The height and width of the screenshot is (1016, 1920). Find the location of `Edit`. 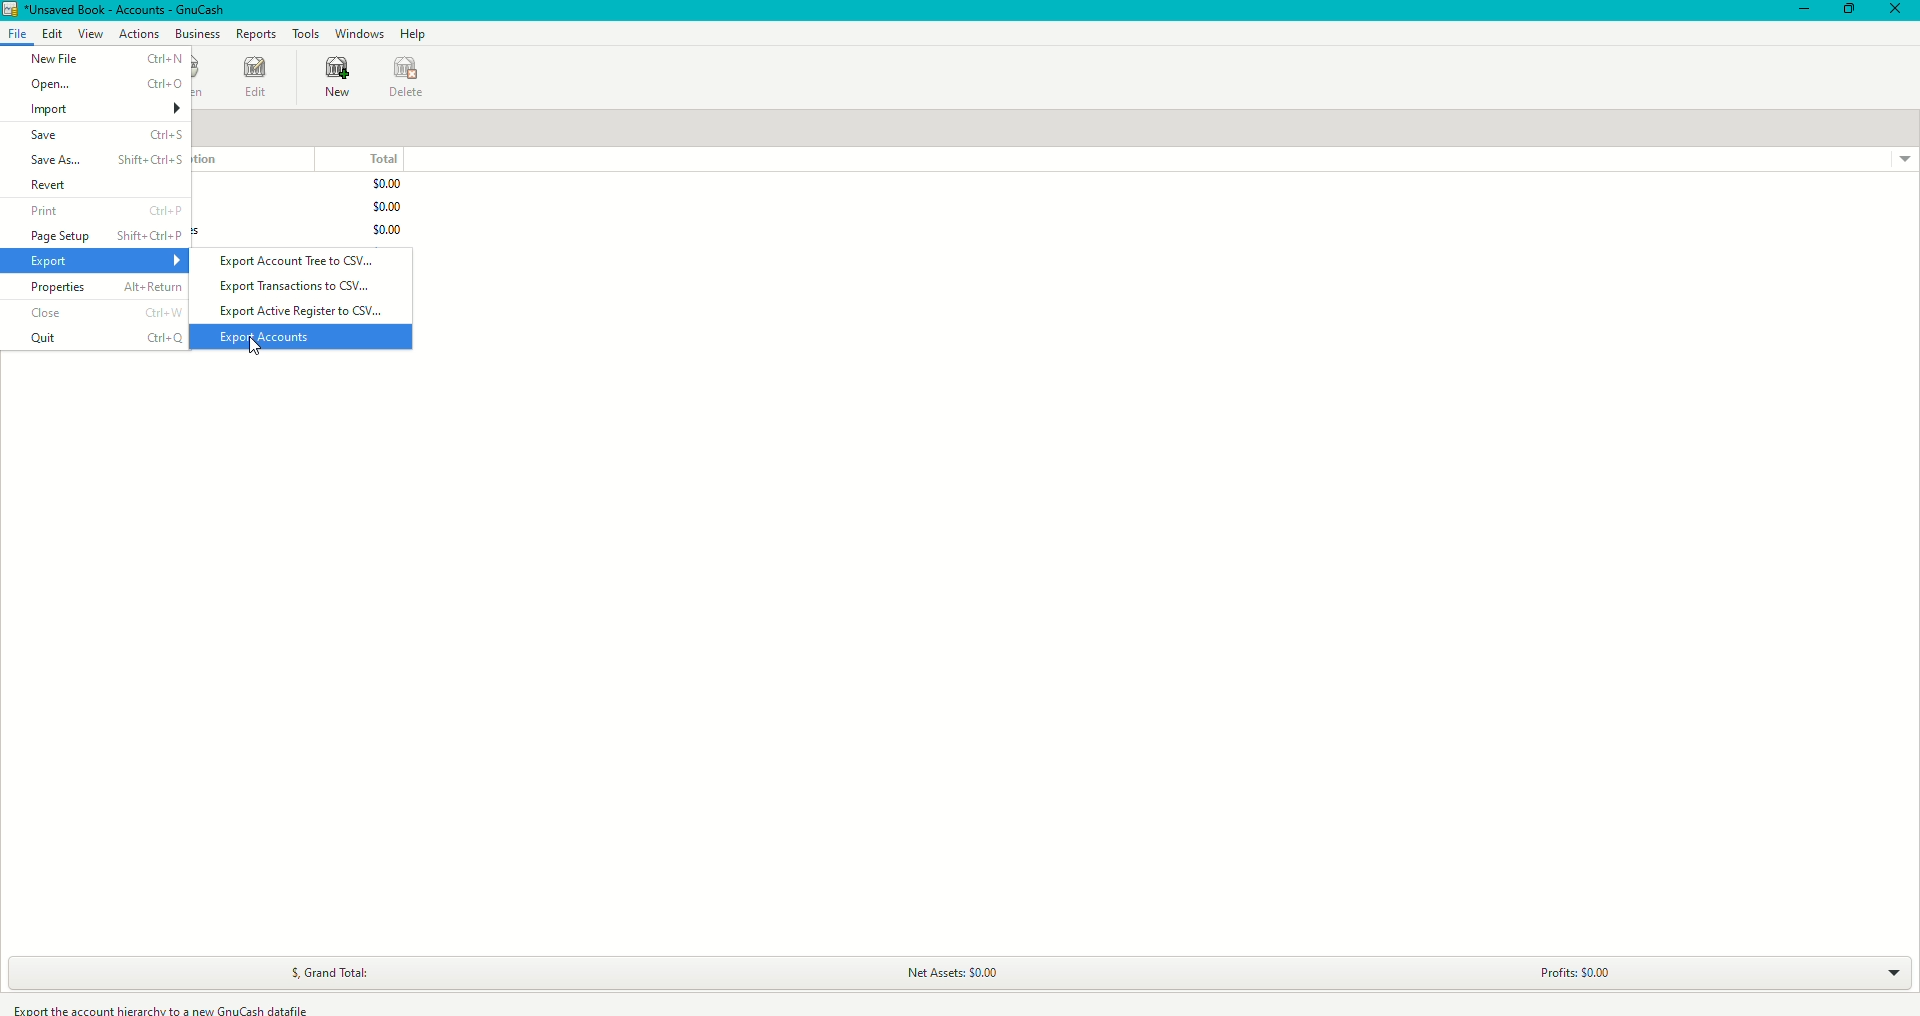

Edit is located at coordinates (51, 33).